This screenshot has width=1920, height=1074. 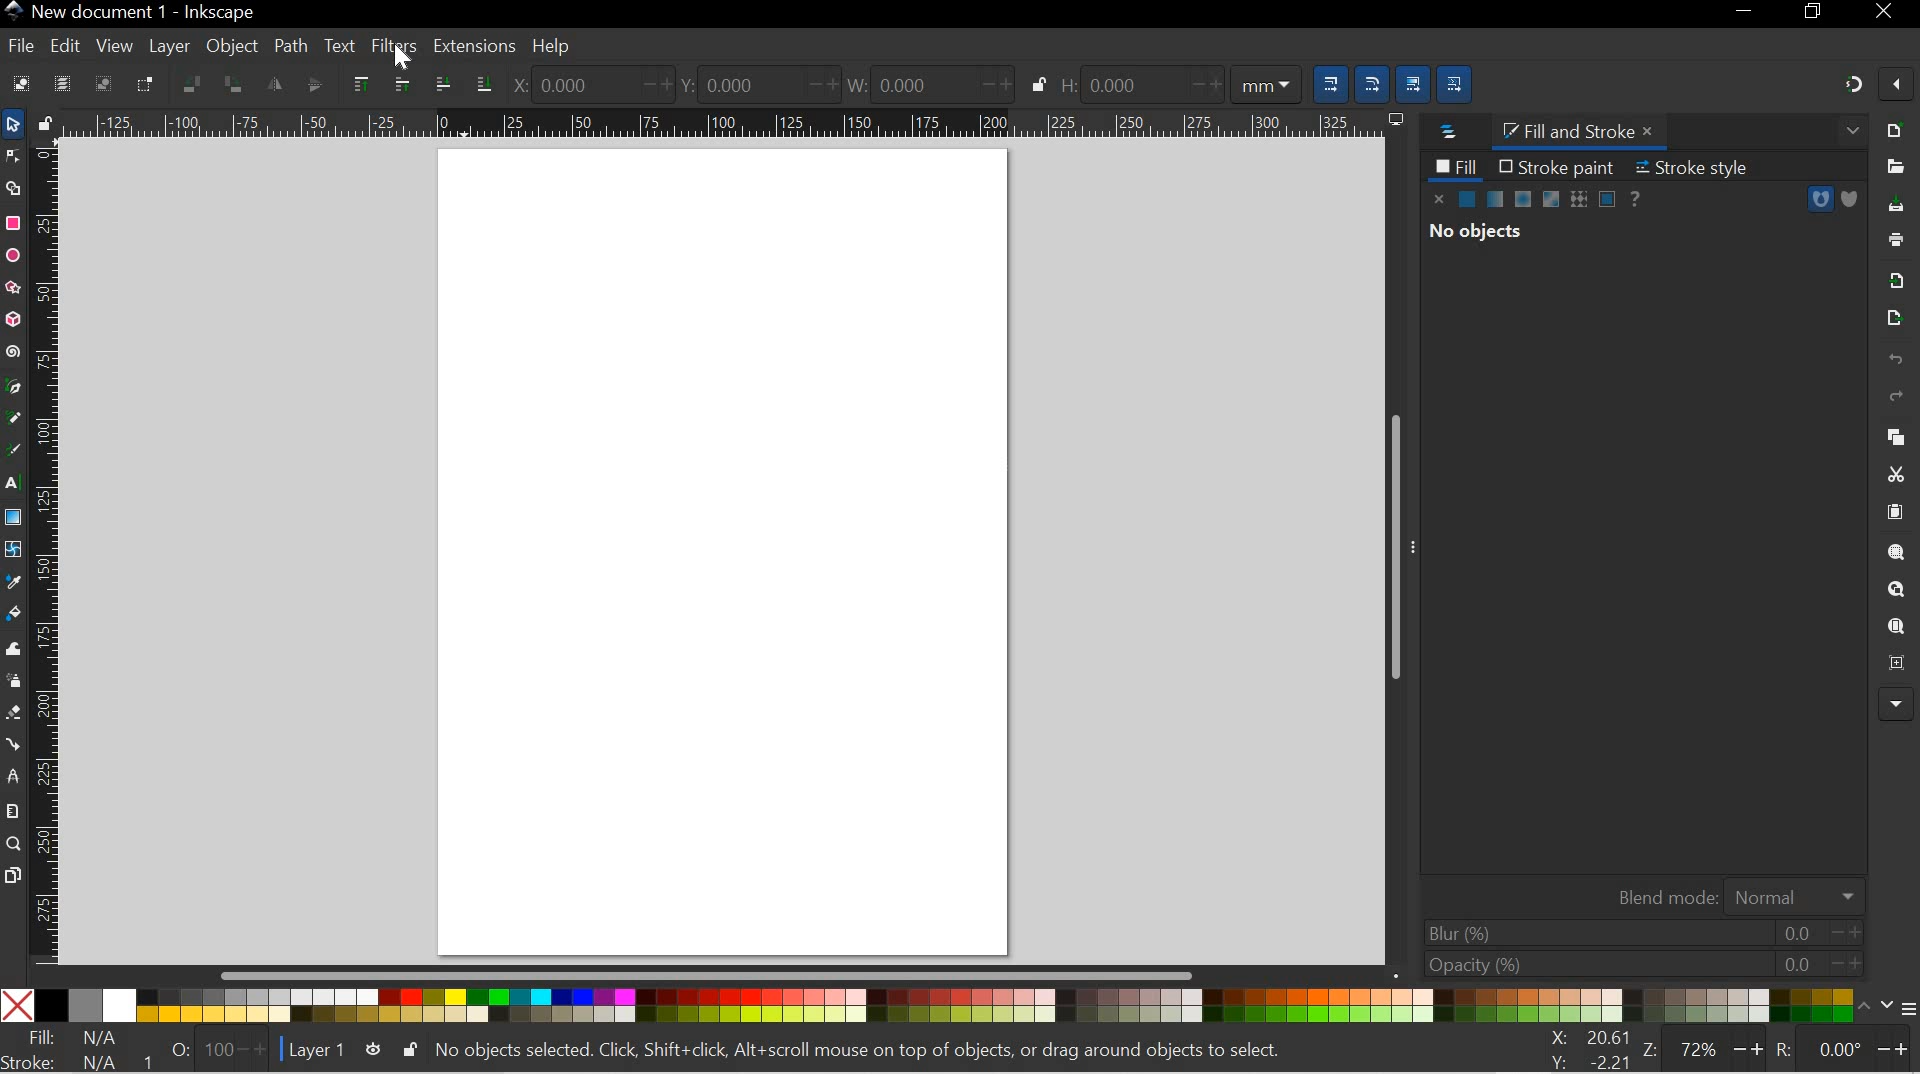 What do you see at coordinates (472, 46) in the screenshot?
I see `EXTENSIONS` at bounding box center [472, 46].